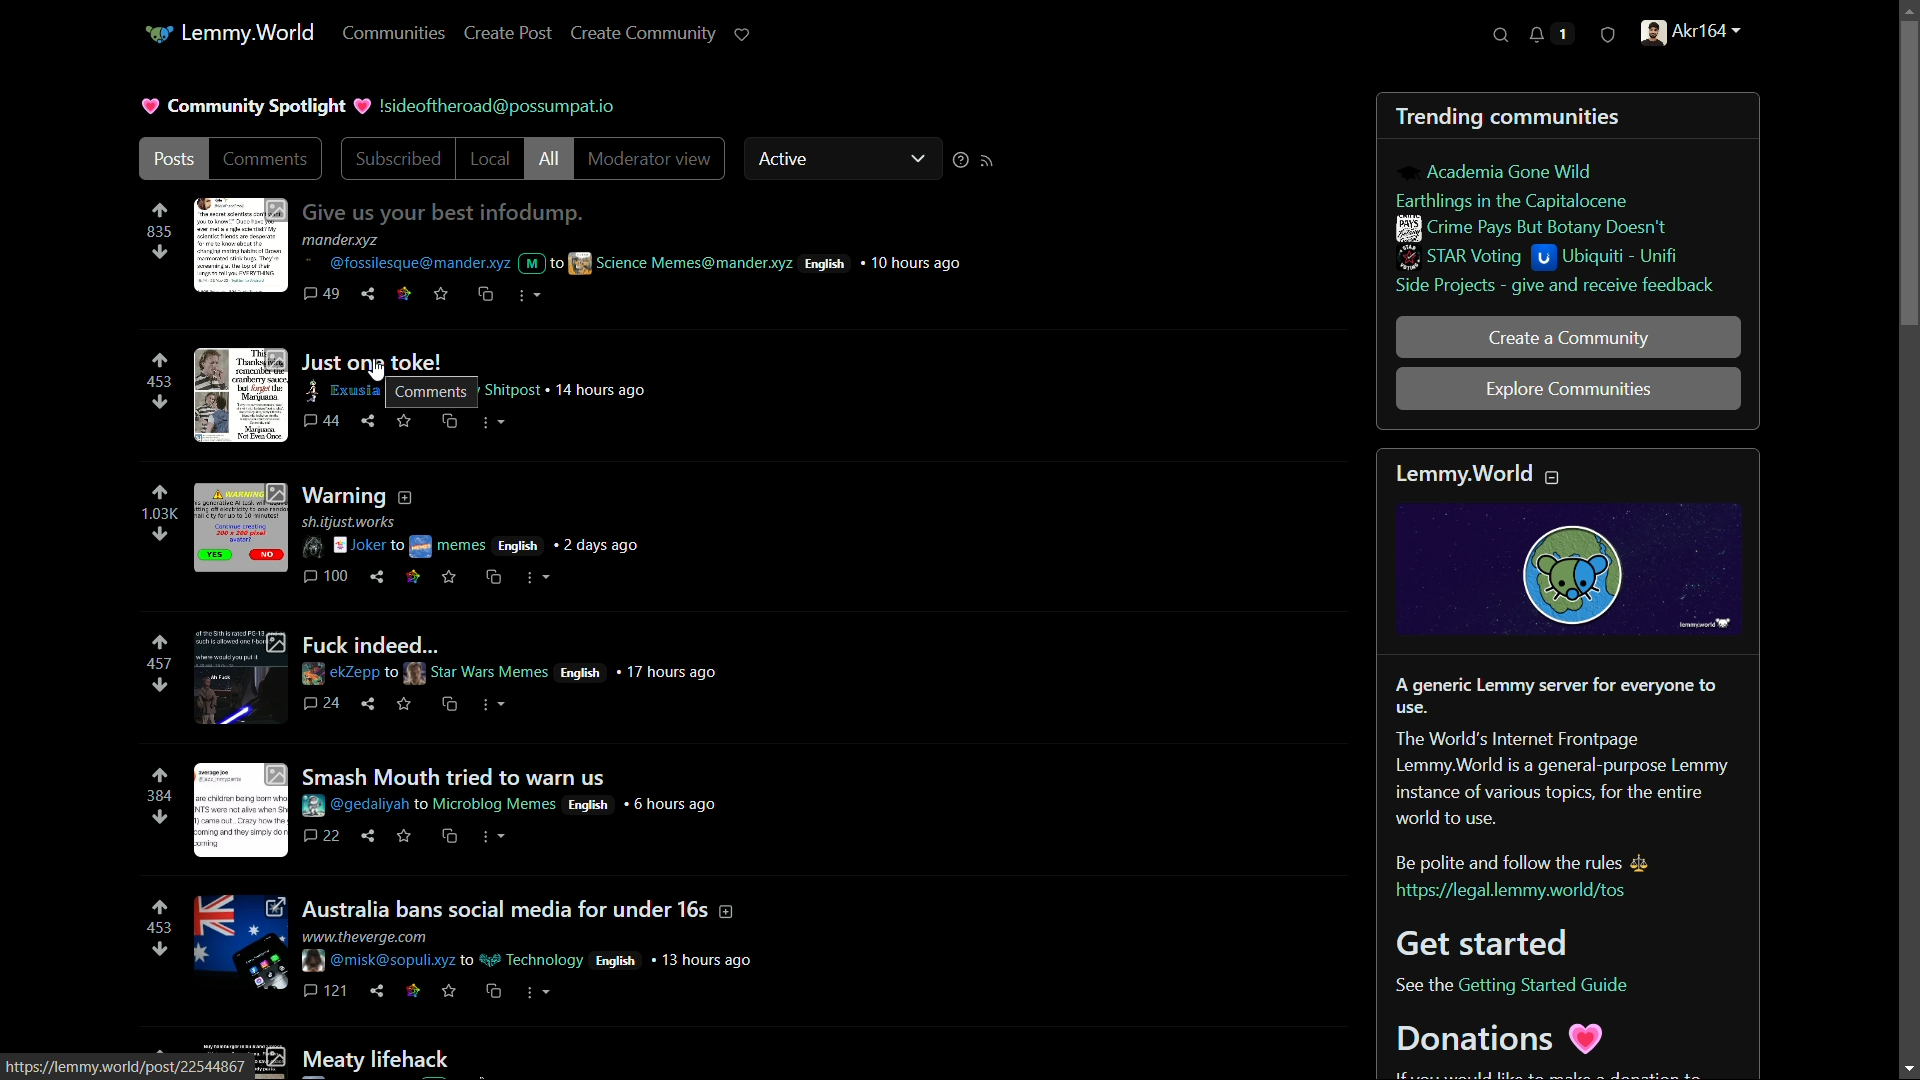 Image resolution: width=1920 pixels, height=1080 pixels. Describe the element at coordinates (164, 774) in the screenshot. I see `upvote` at that location.